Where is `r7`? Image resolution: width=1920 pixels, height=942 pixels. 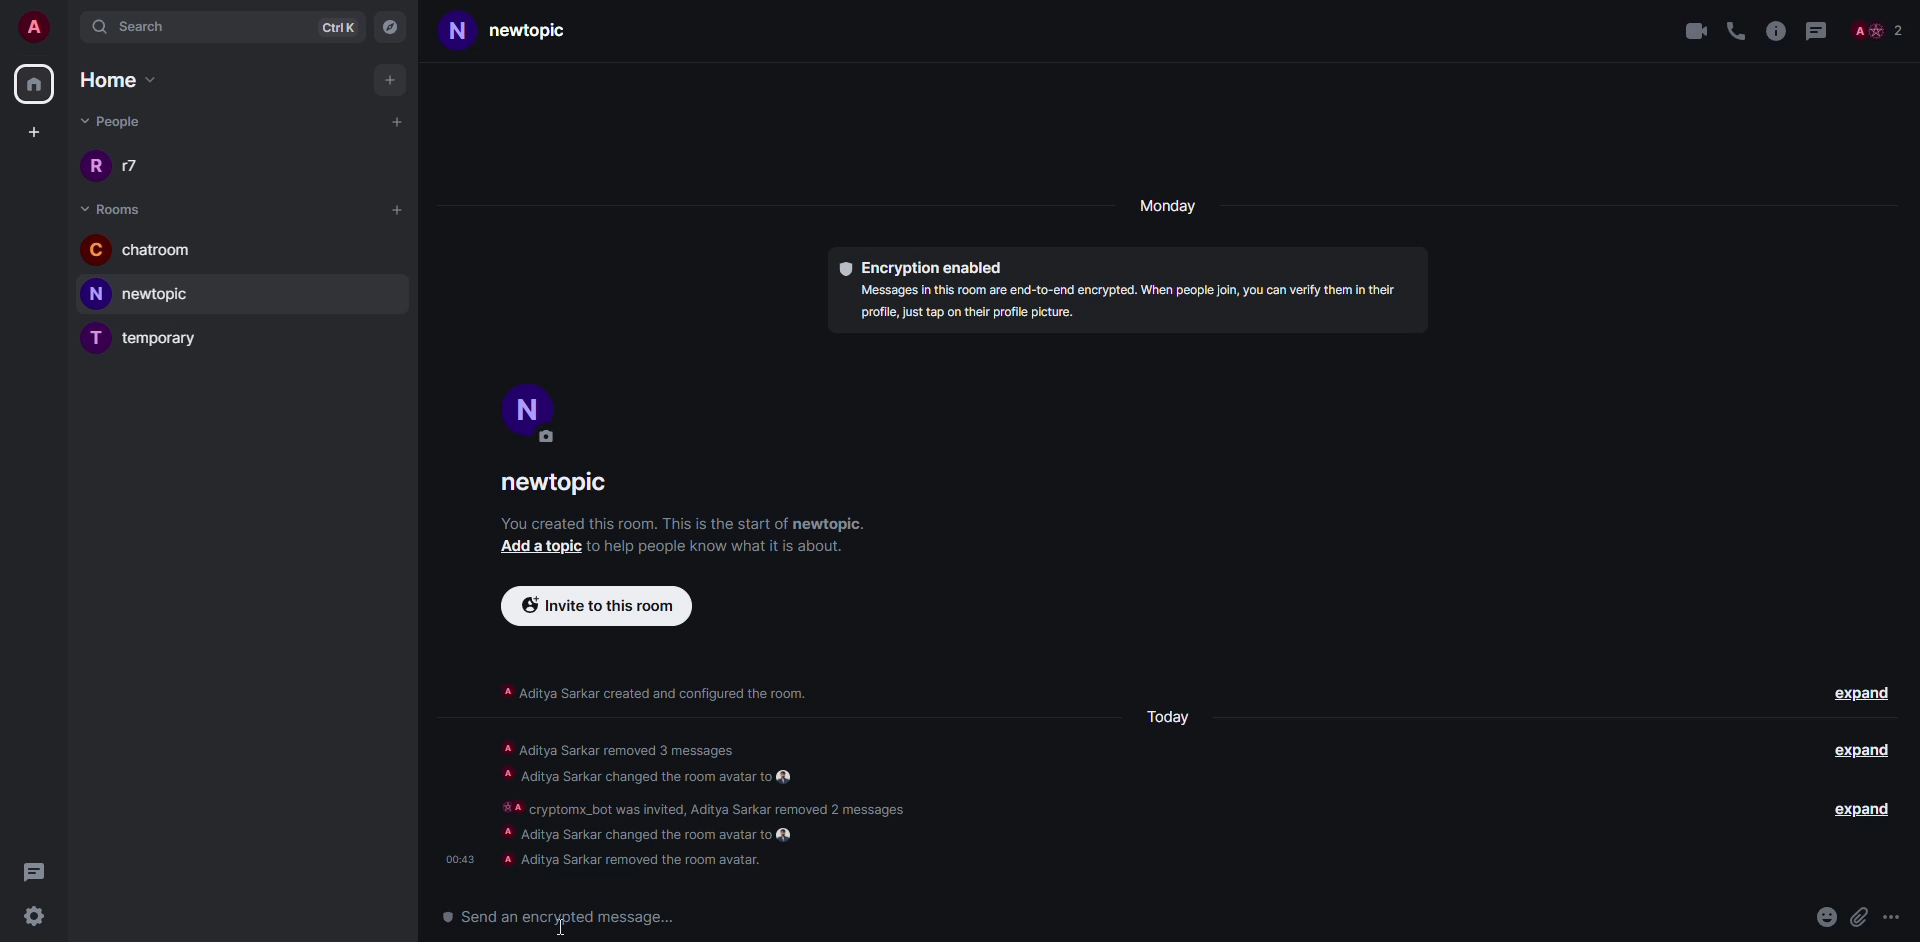 r7 is located at coordinates (121, 168).